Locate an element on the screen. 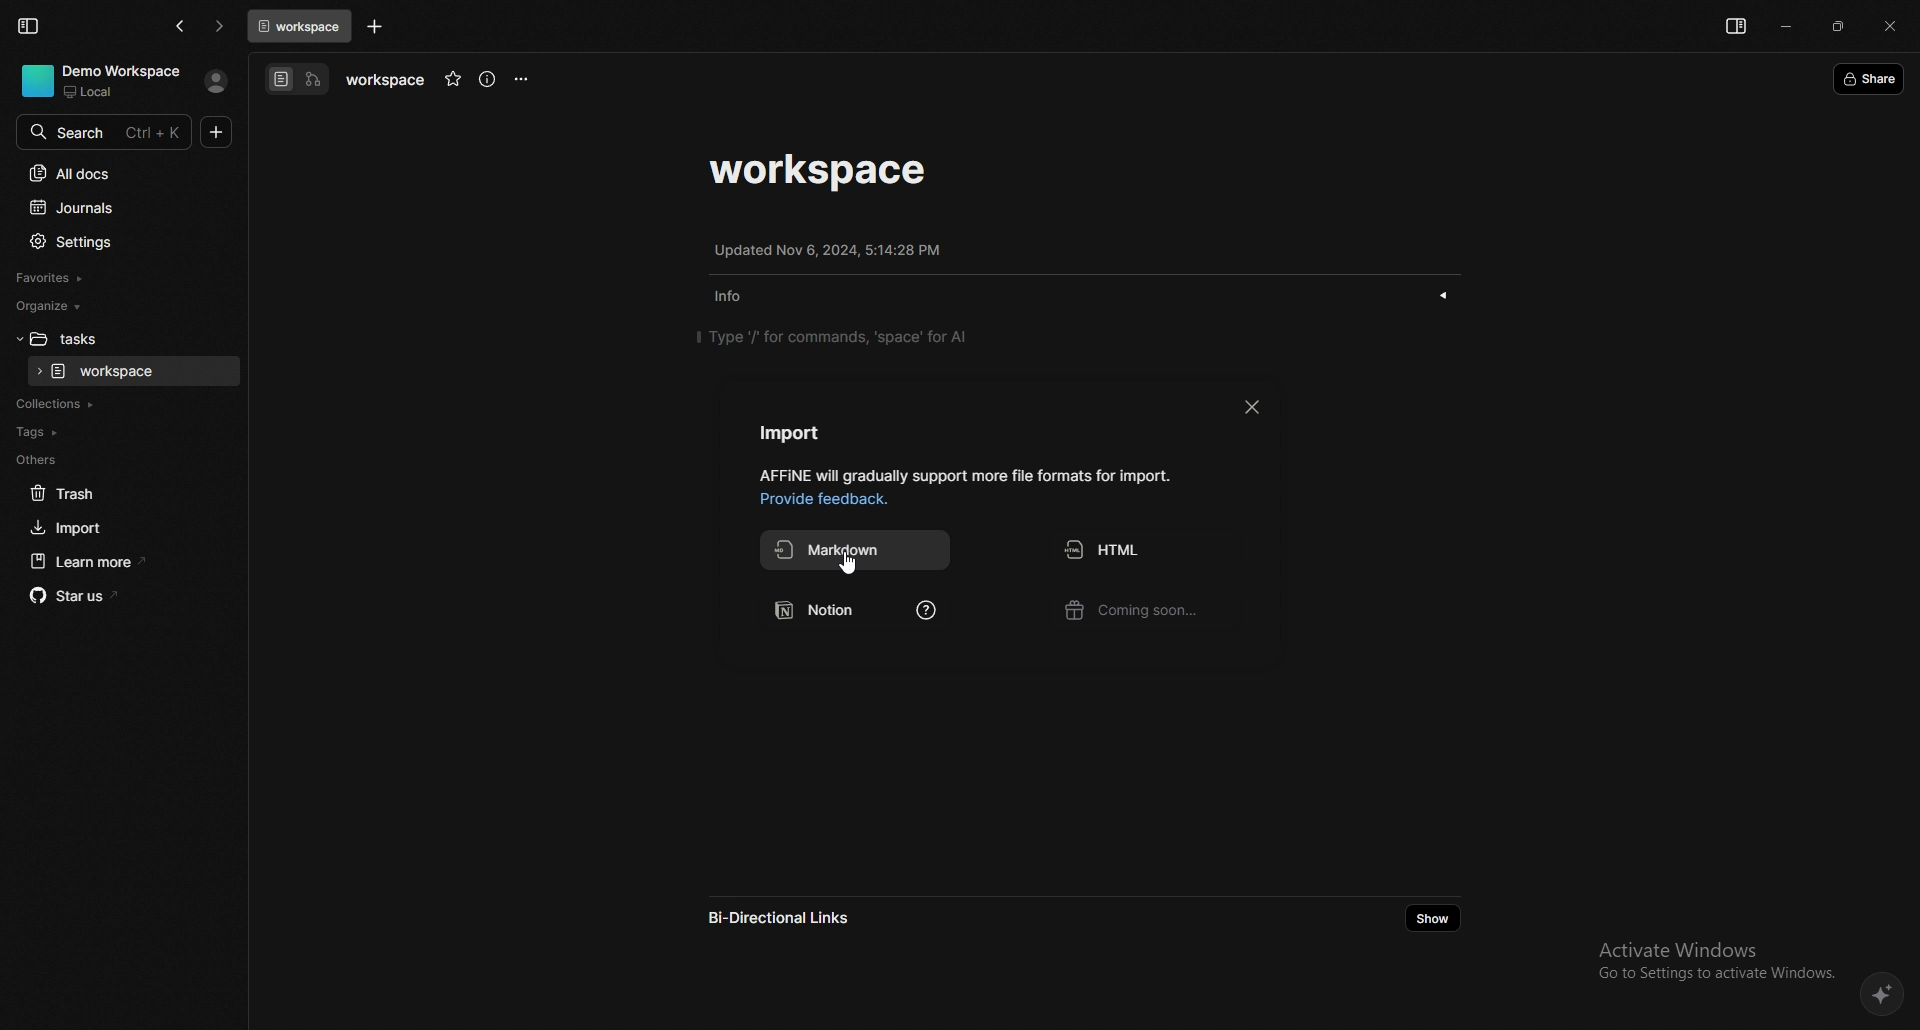  show is located at coordinates (1431, 918).